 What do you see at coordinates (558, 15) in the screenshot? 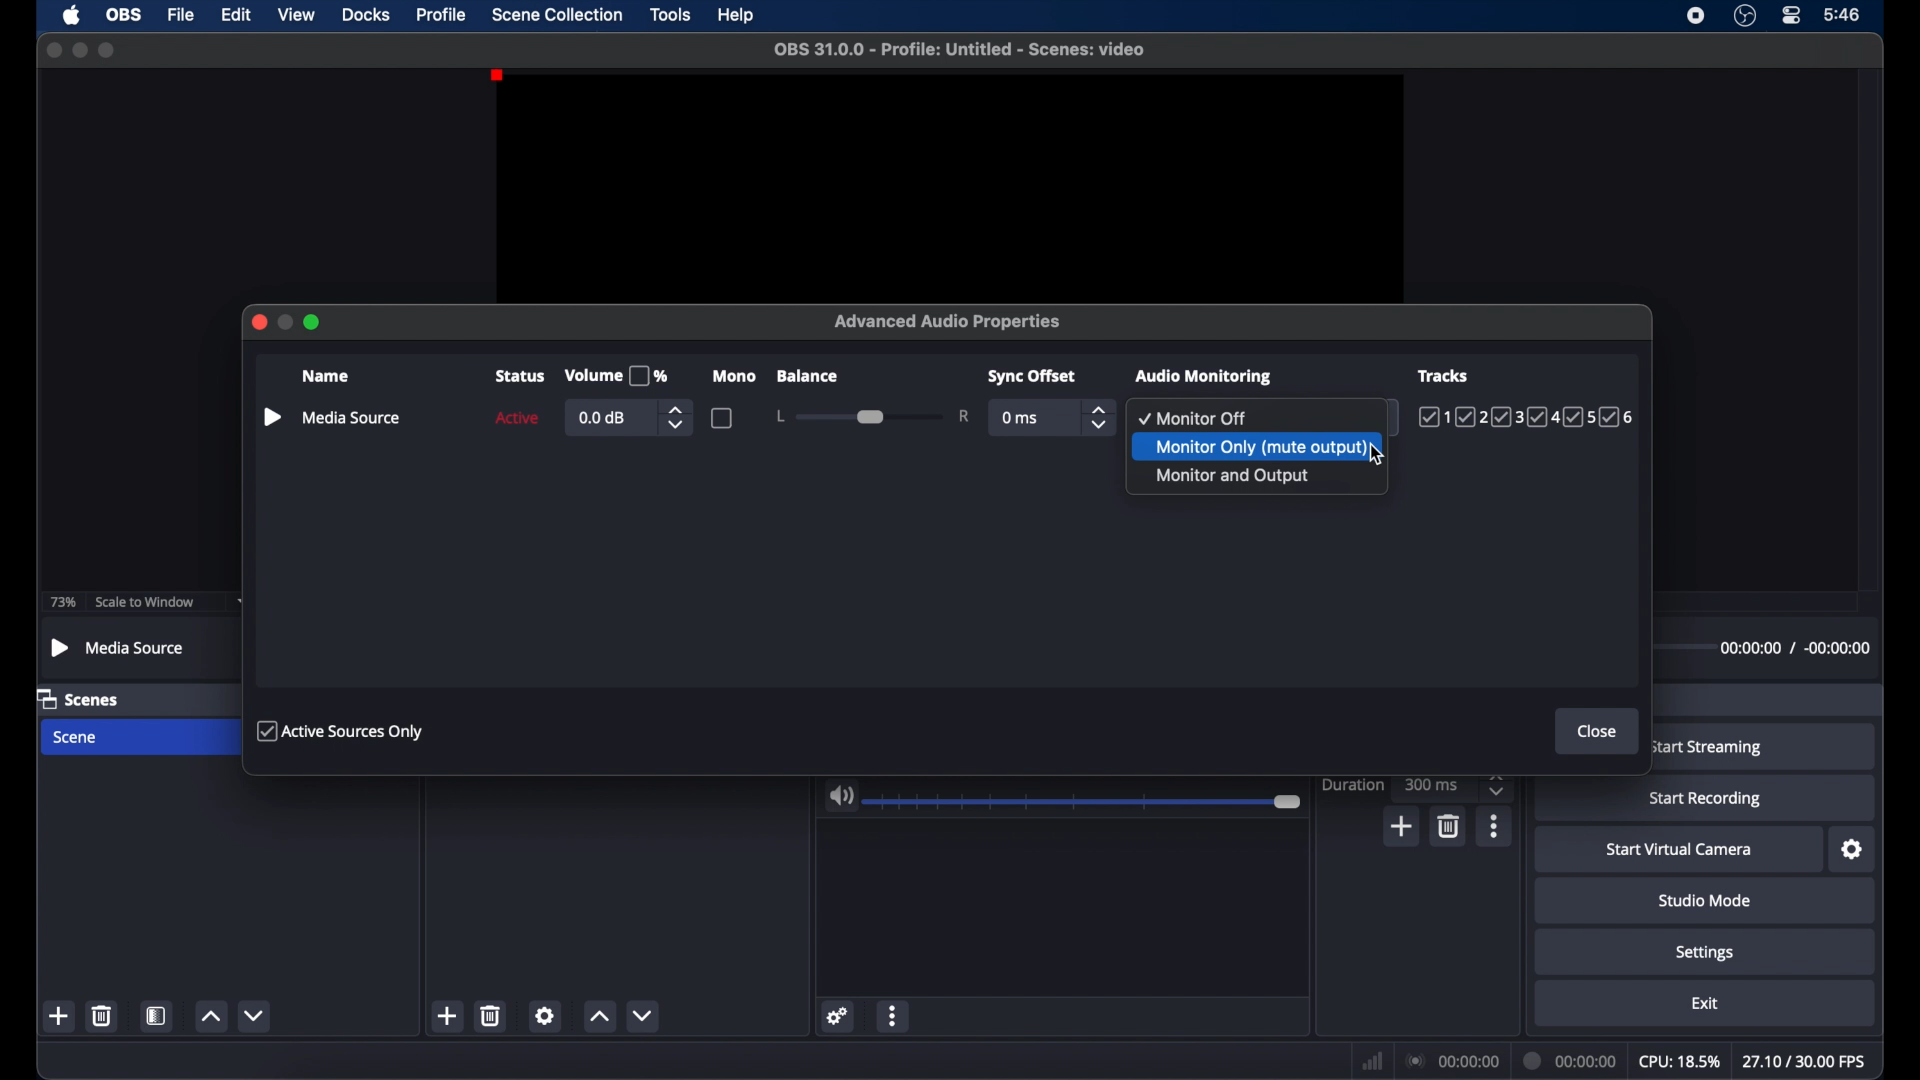
I see `scene collection` at bounding box center [558, 15].